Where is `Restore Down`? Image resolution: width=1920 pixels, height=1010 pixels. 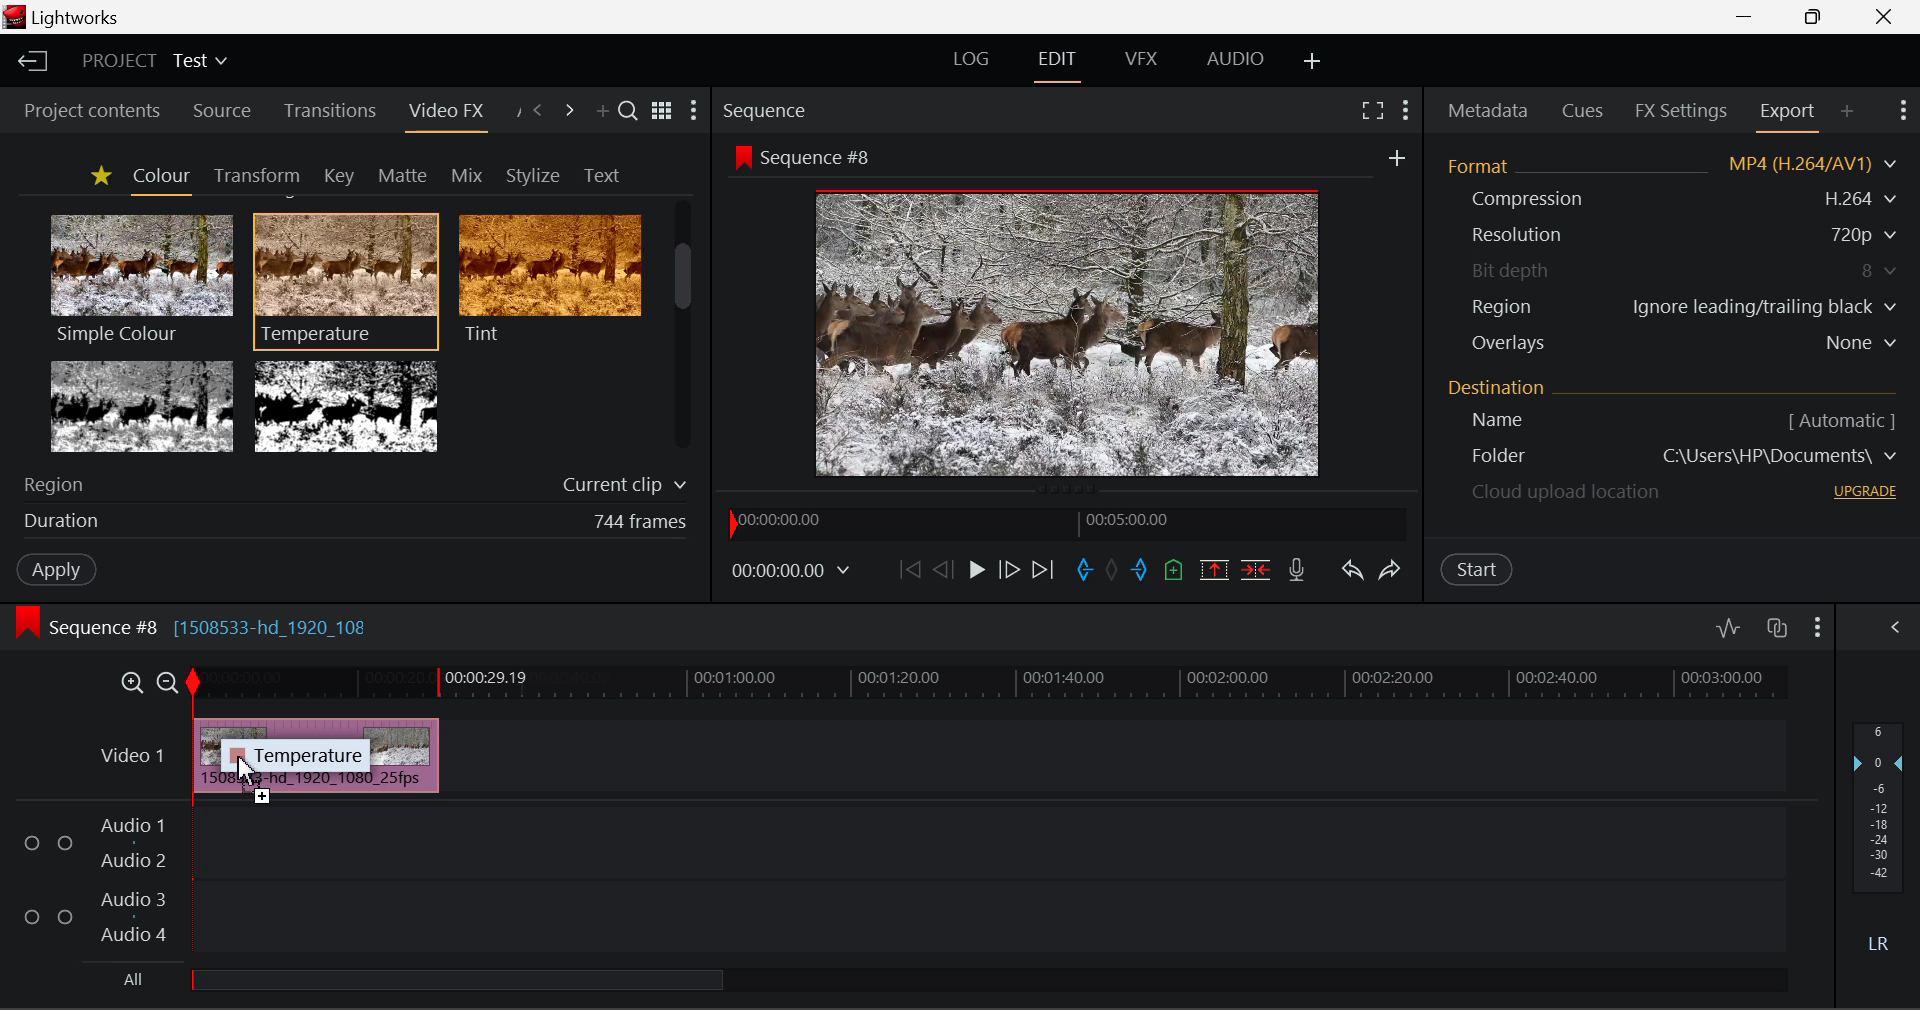 Restore Down is located at coordinates (1745, 15).